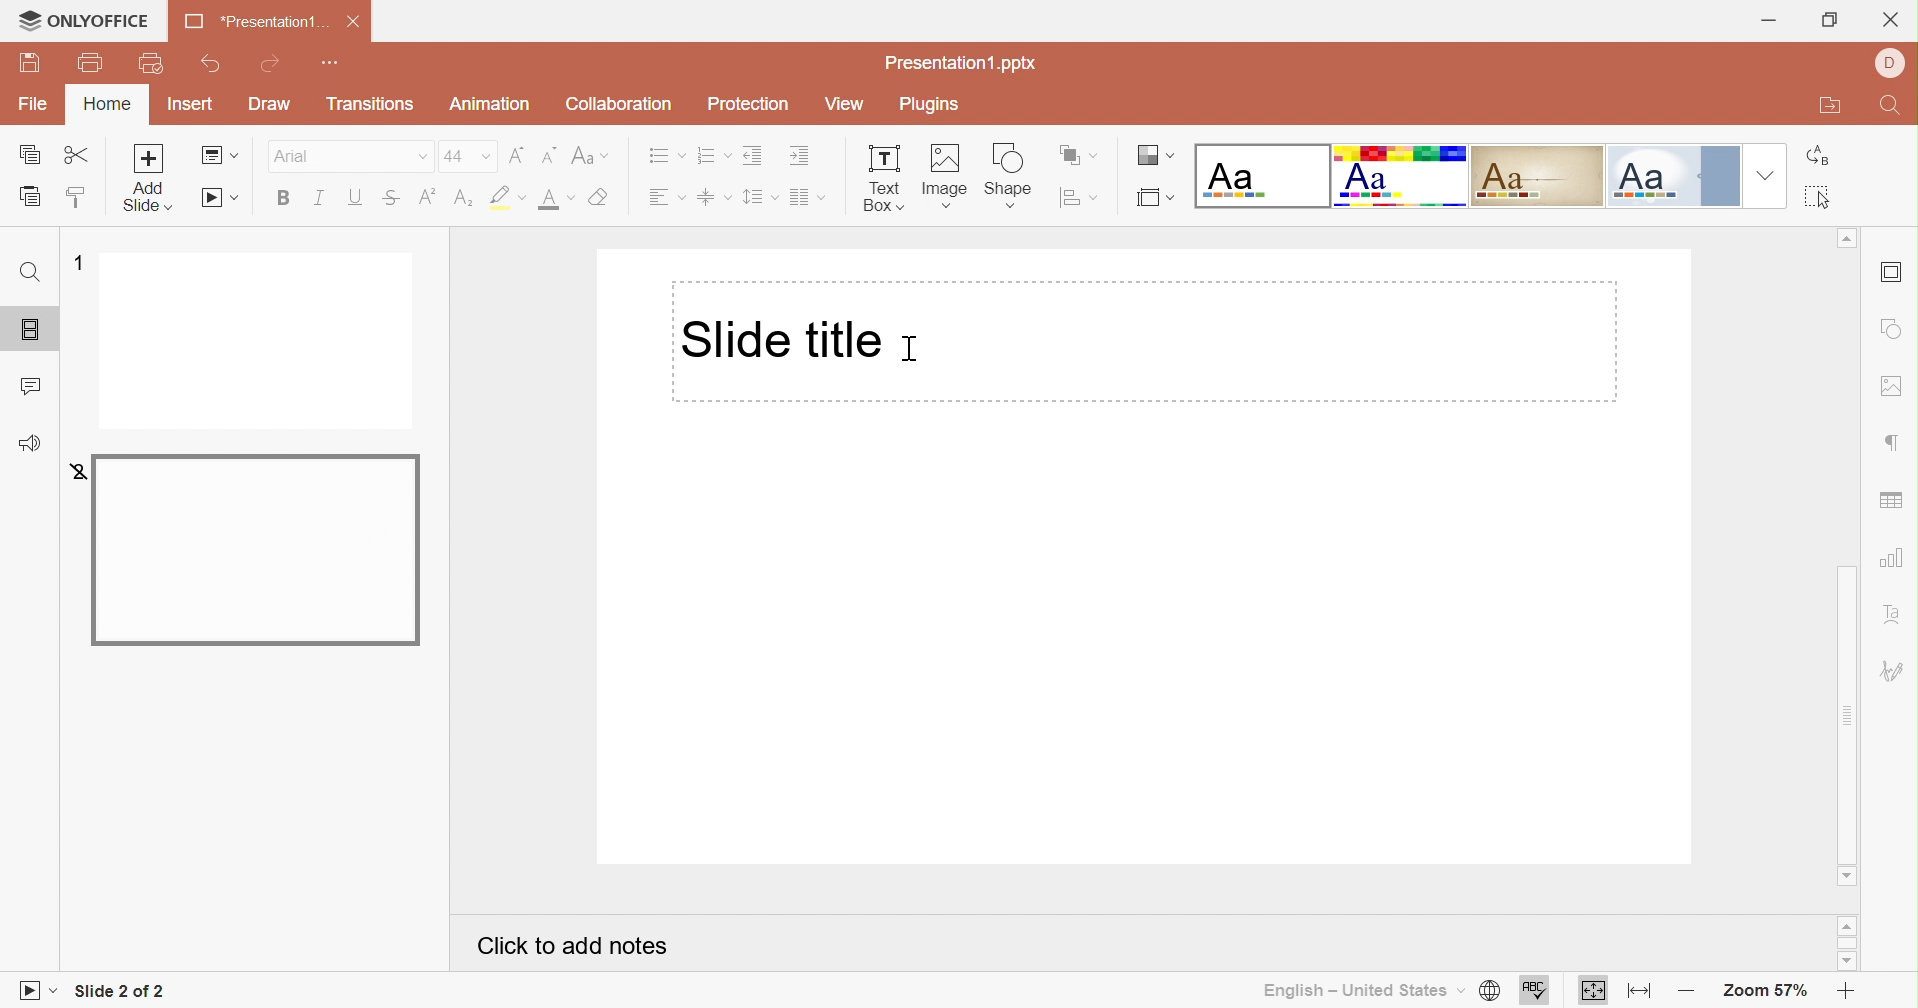 The width and height of the screenshot is (1918, 1008). What do you see at coordinates (254, 22) in the screenshot?
I see `*Presentation1...` at bounding box center [254, 22].